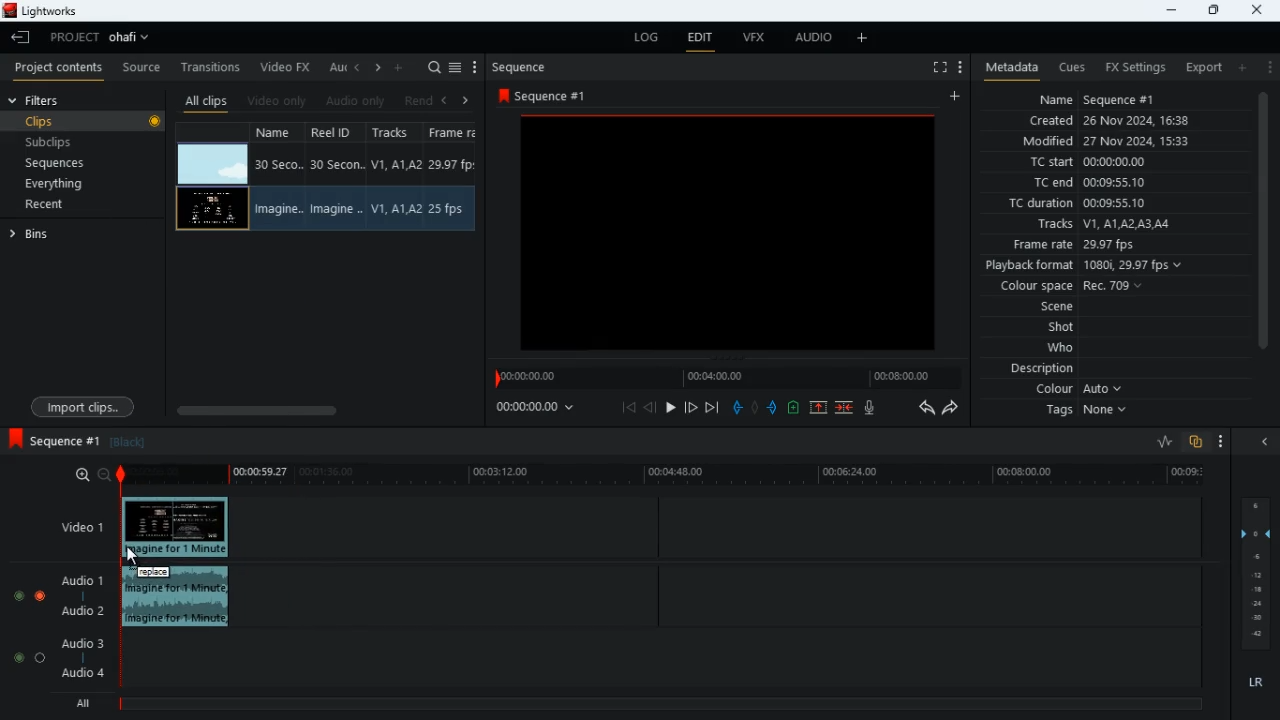 Image resolution: width=1280 pixels, height=720 pixels. Describe the element at coordinates (46, 101) in the screenshot. I see `filters` at that location.